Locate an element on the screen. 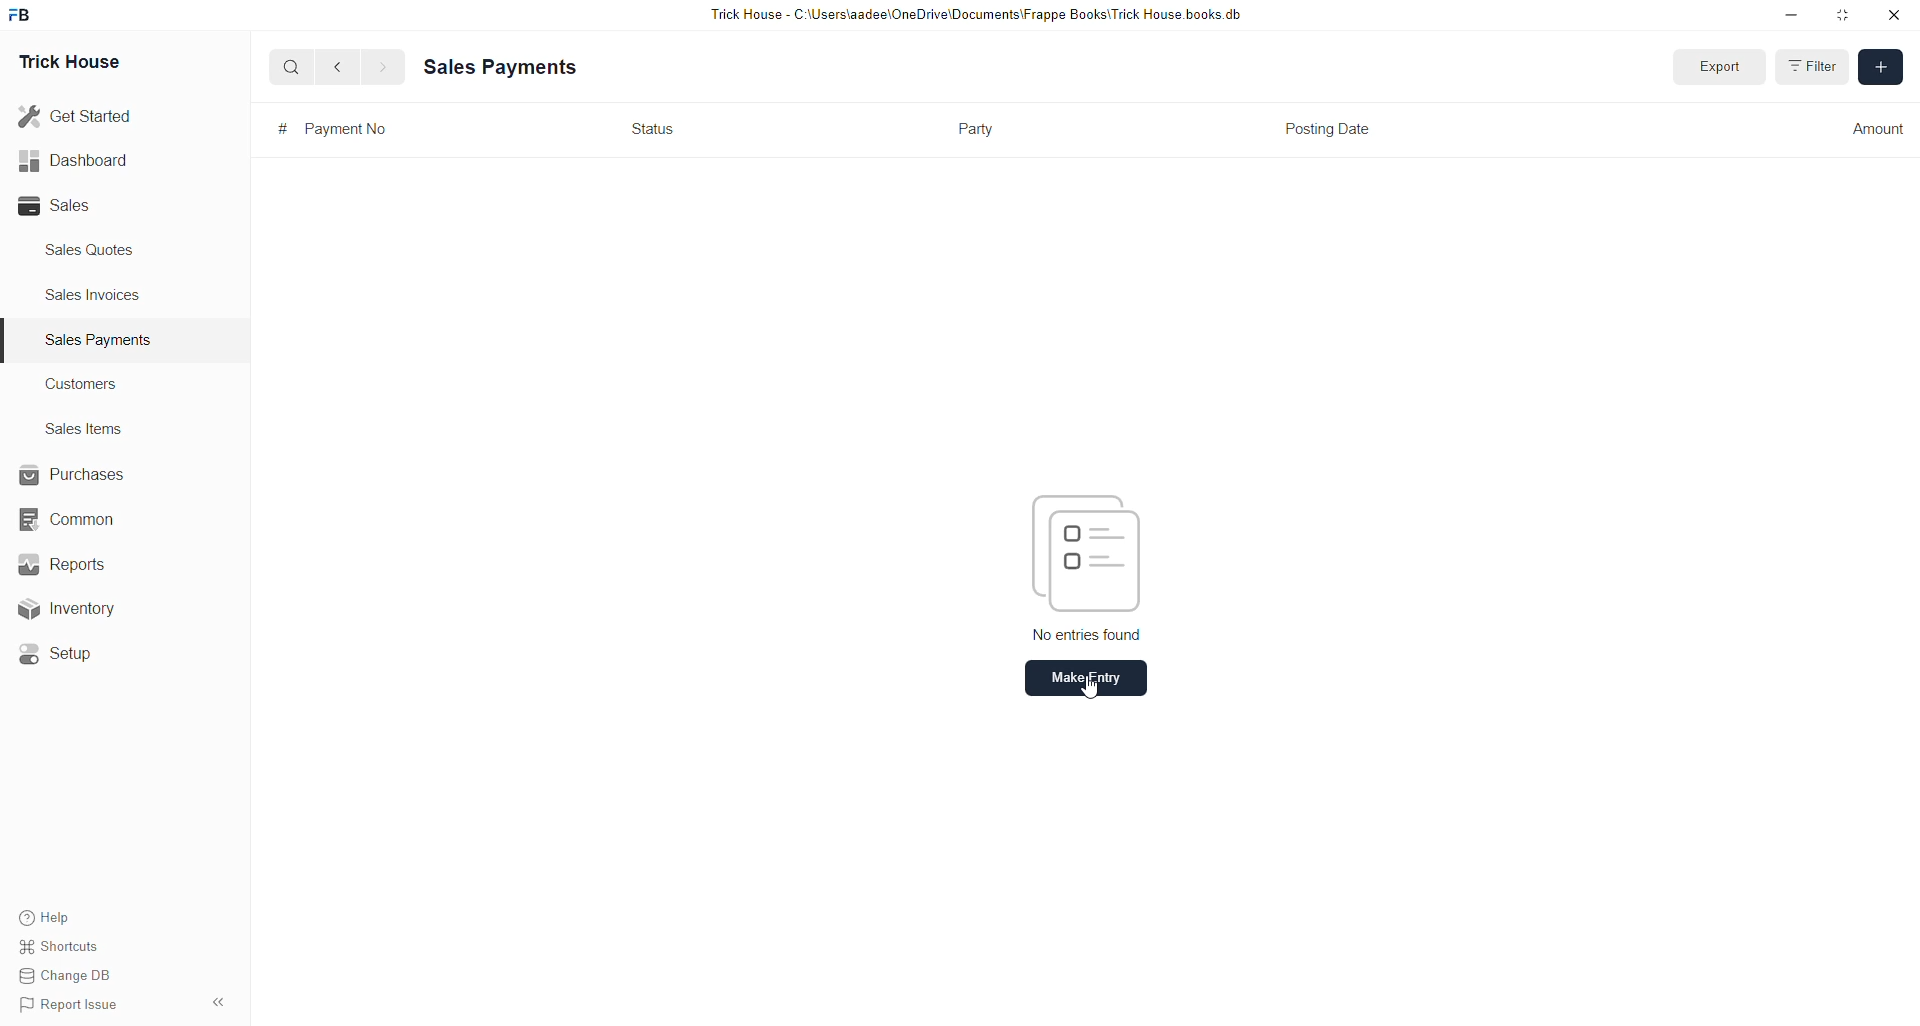  Dashboard is located at coordinates (73, 164).